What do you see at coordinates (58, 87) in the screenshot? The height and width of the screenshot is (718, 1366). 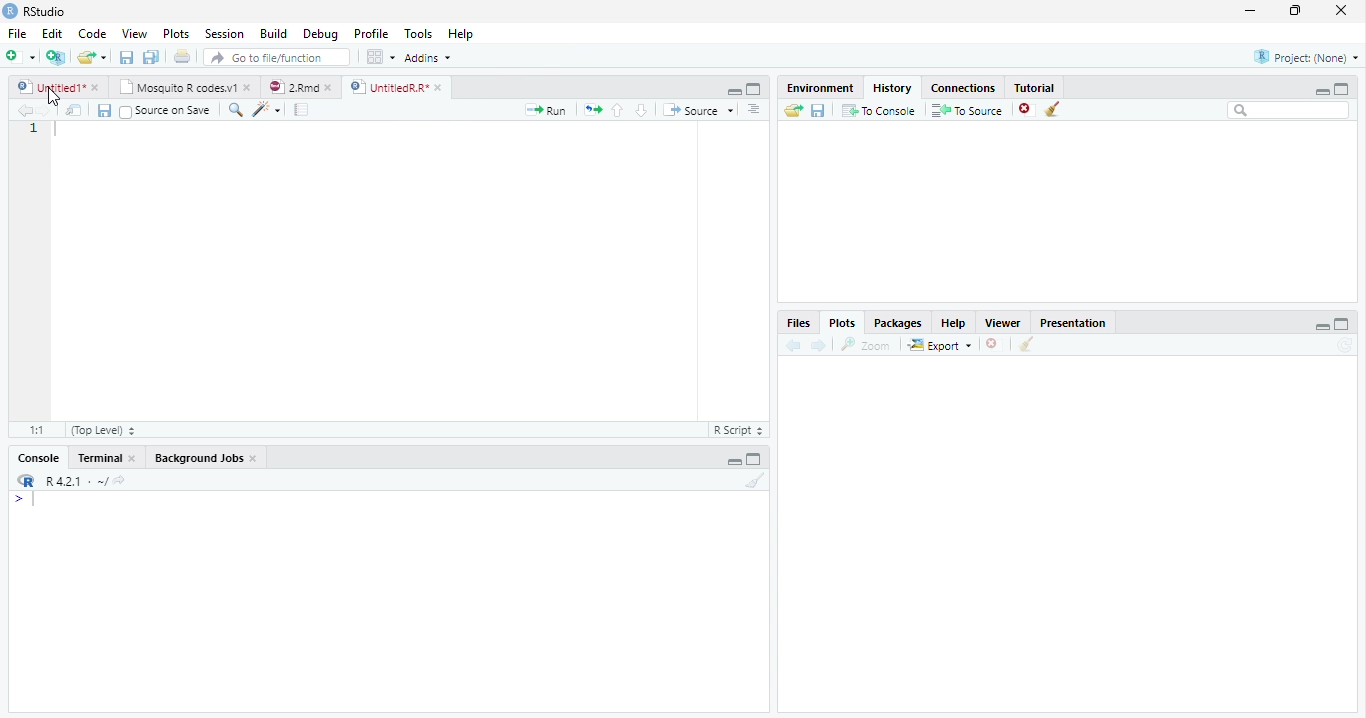 I see `Untitled1` at bounding box center [58, 87].